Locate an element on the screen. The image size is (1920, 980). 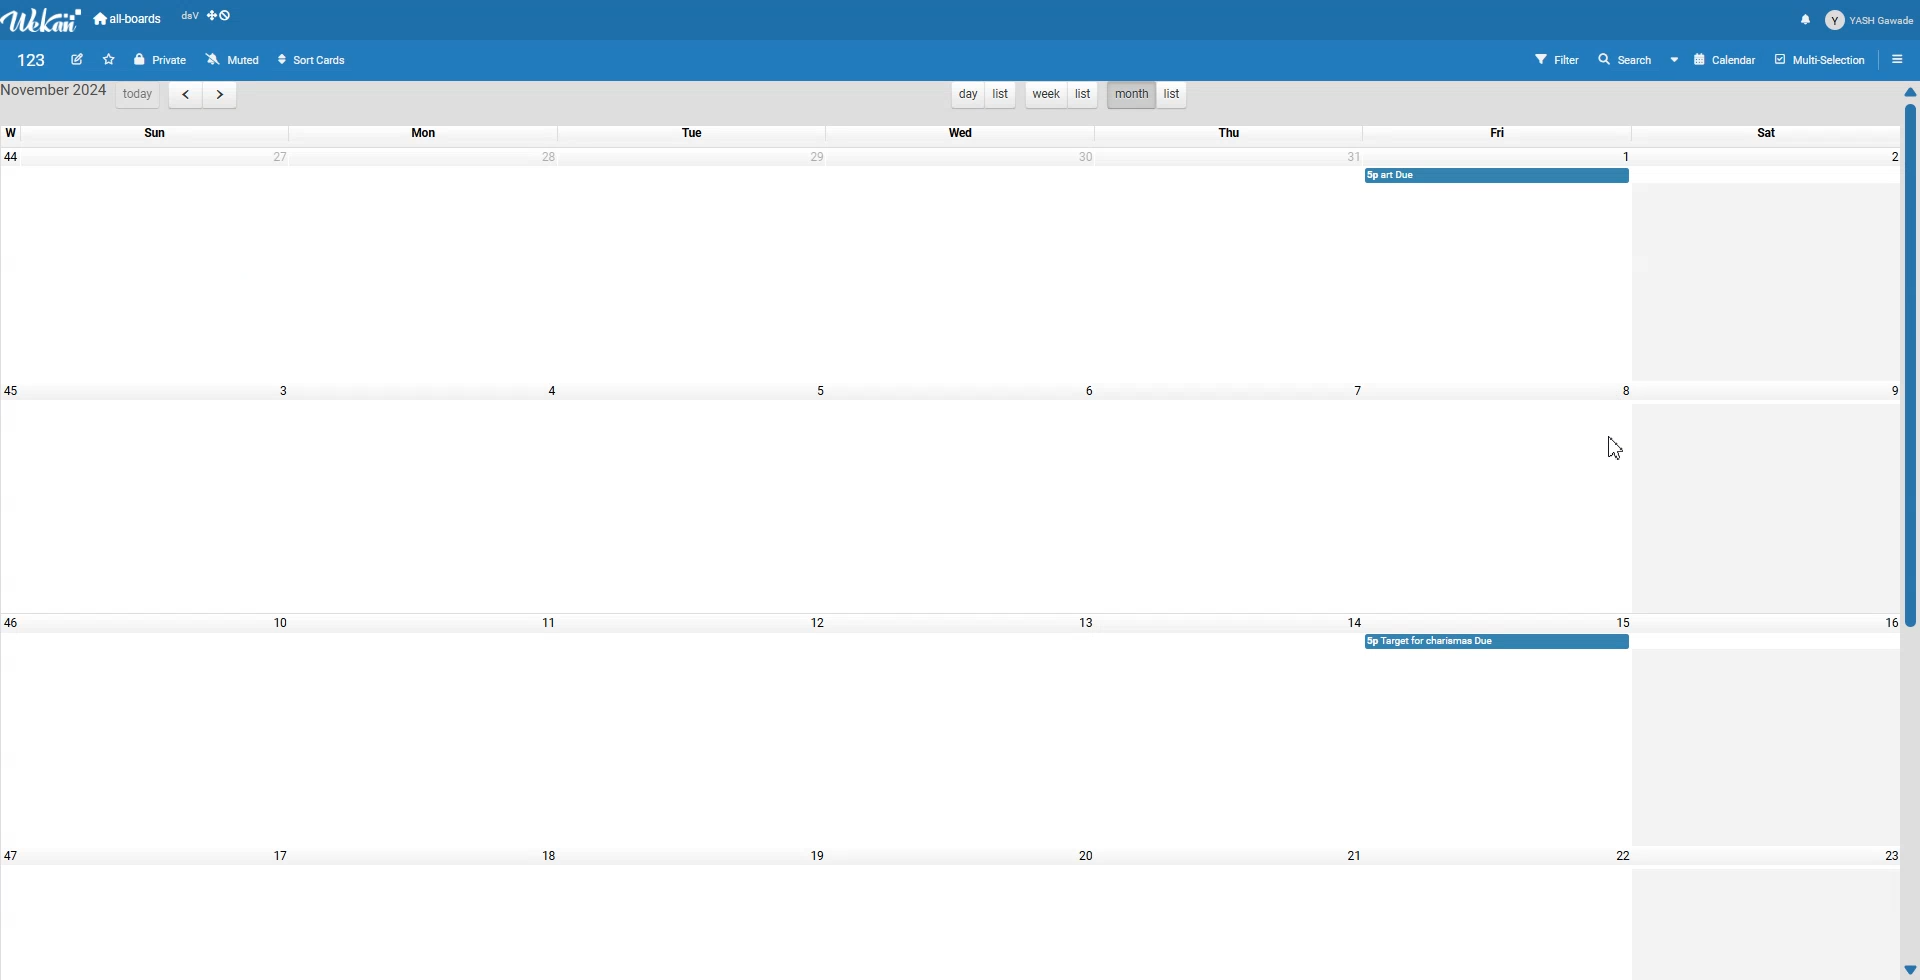
Card Deadline is located at coordinates (1497, 641).